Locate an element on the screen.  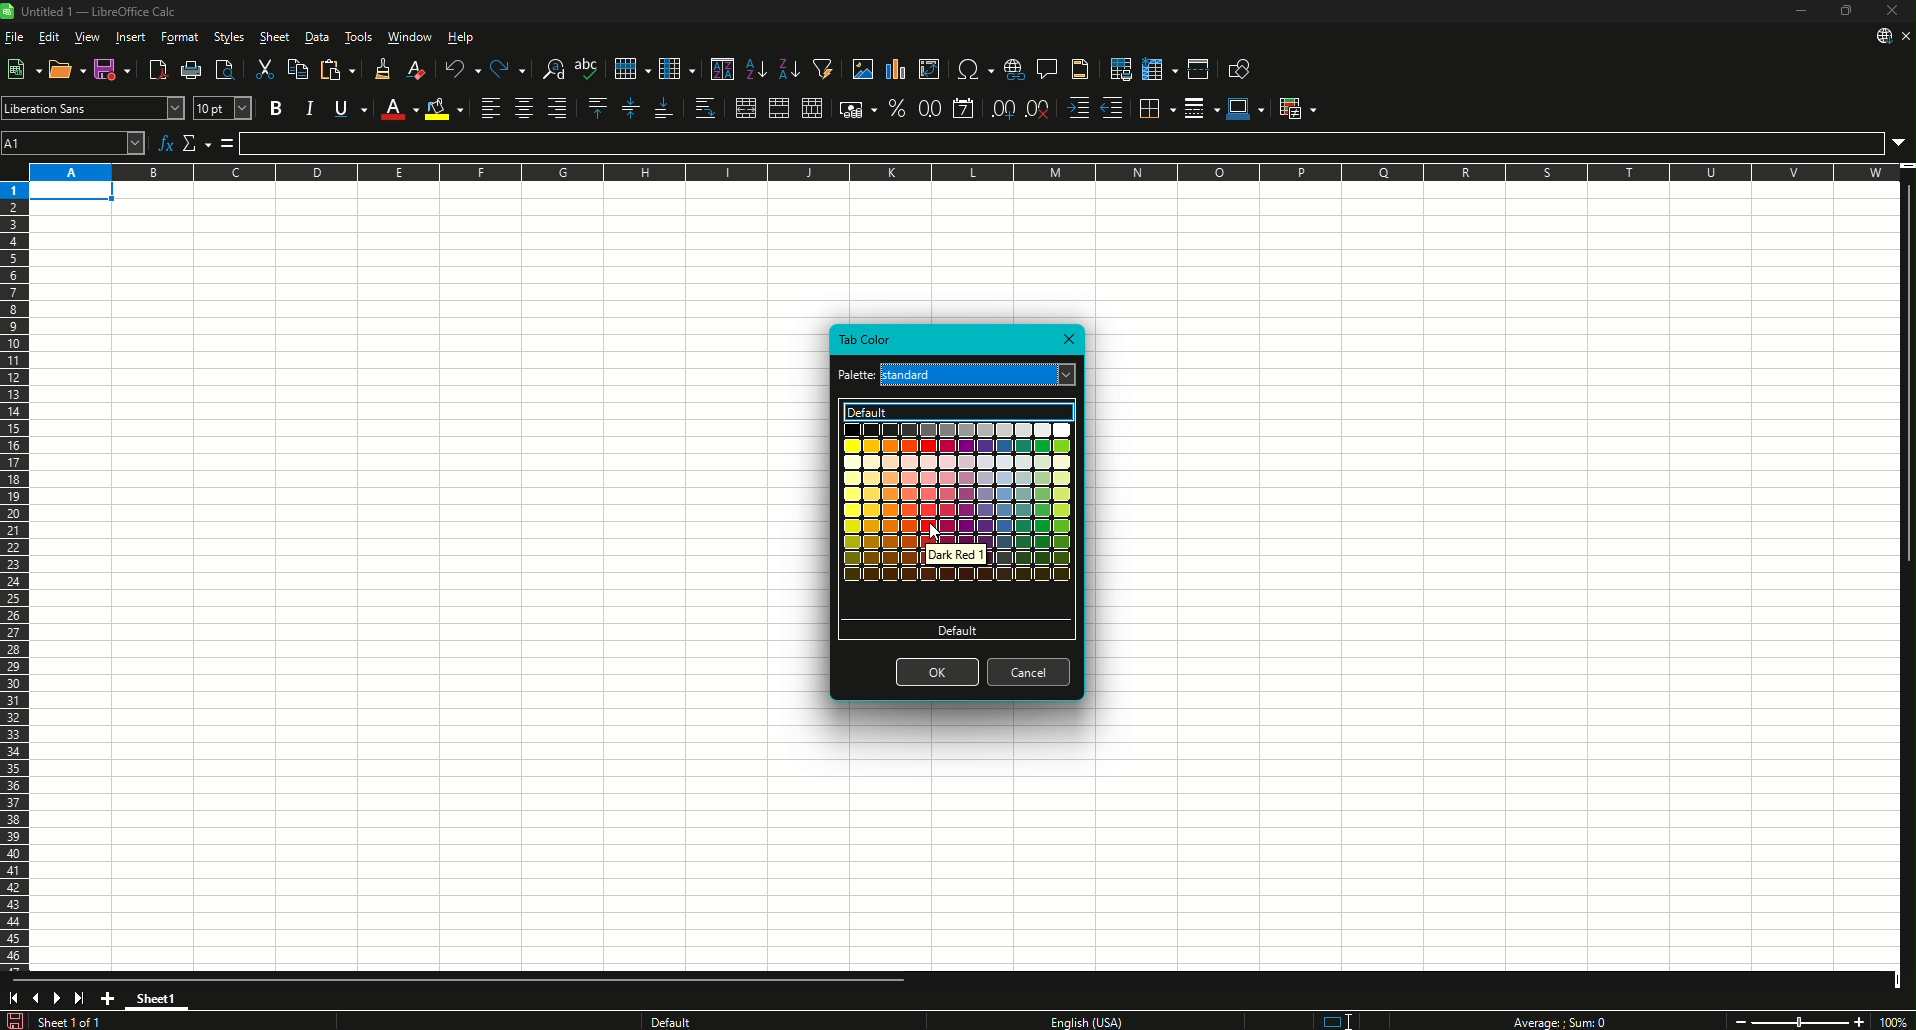
Current palette is located at coordinates (965, 375).